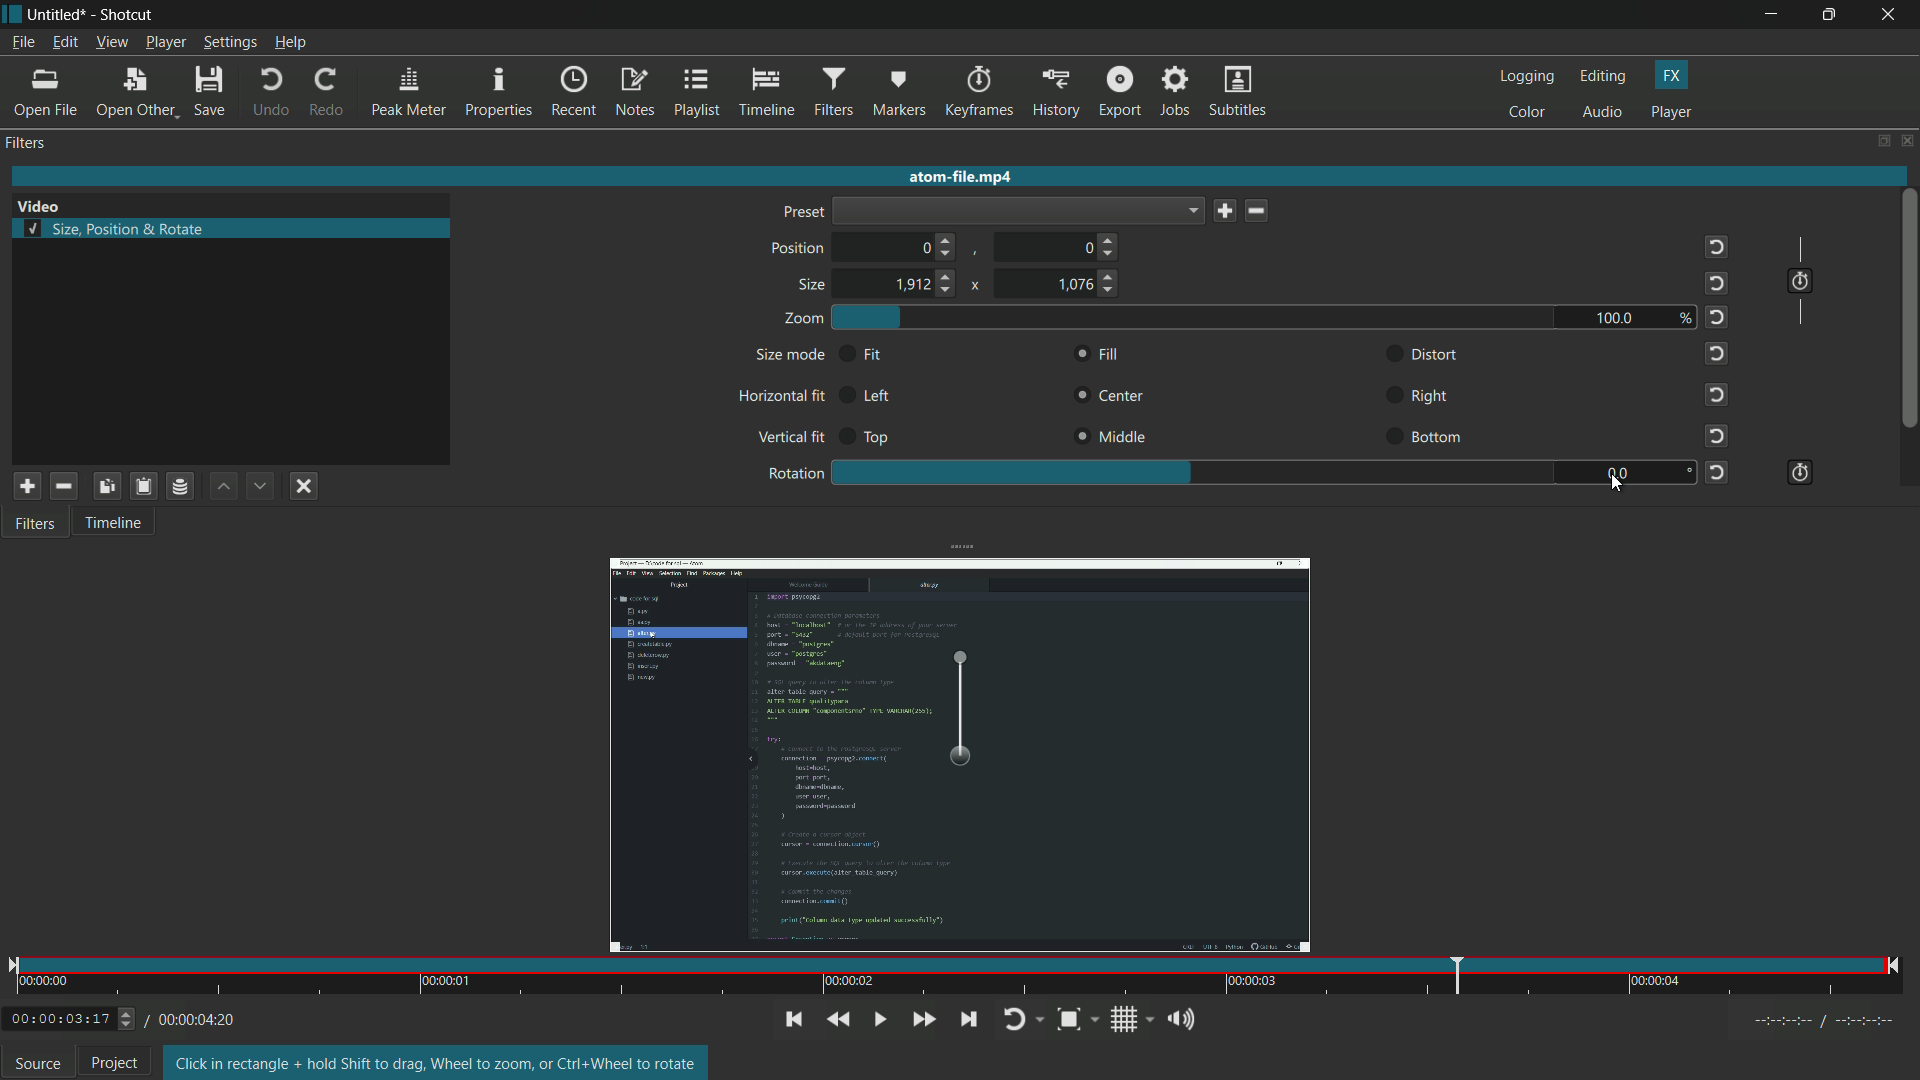 Image resolution: width=1920 pixels, height=1080 pixels. What do you see at coordinates (697, 93) in the screenshot?
I see `playlist` at bounding box center [697, 93].